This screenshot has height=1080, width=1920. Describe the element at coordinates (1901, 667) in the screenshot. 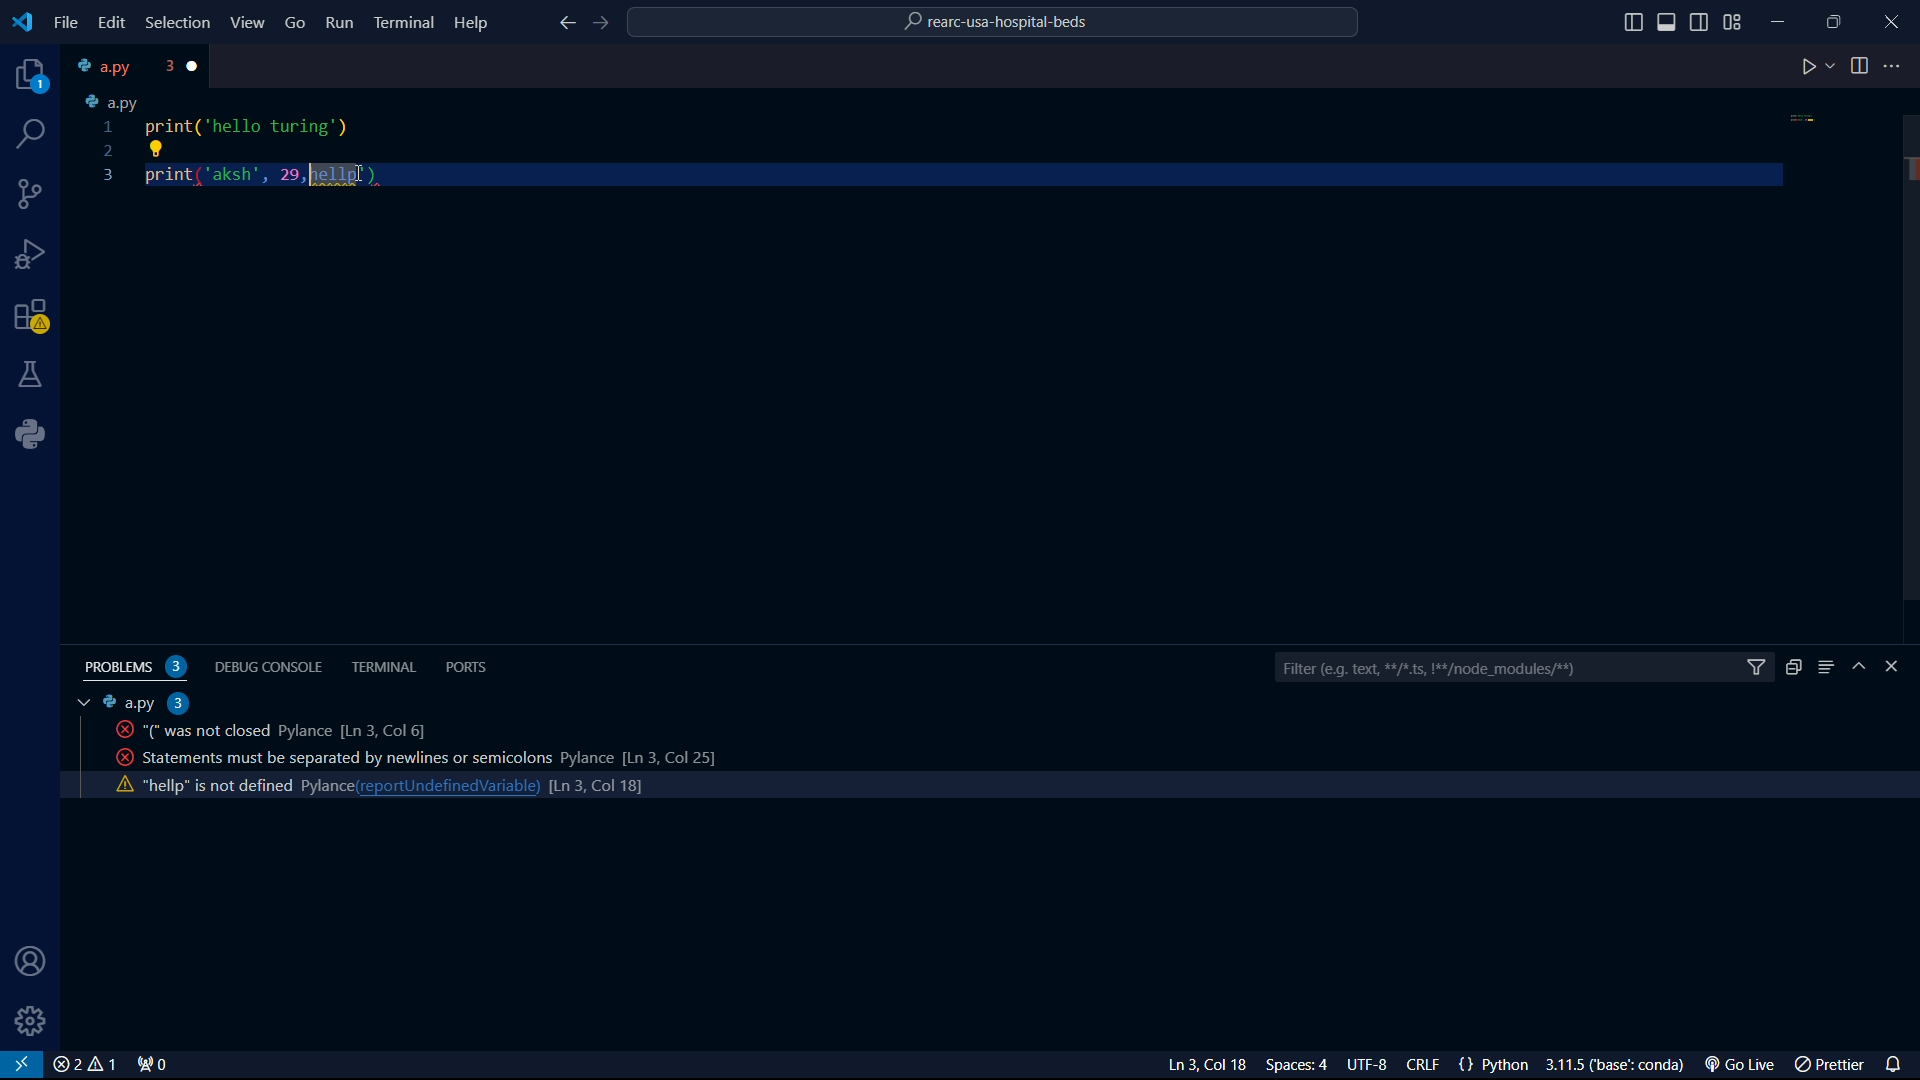

I see `close bar` at that location.